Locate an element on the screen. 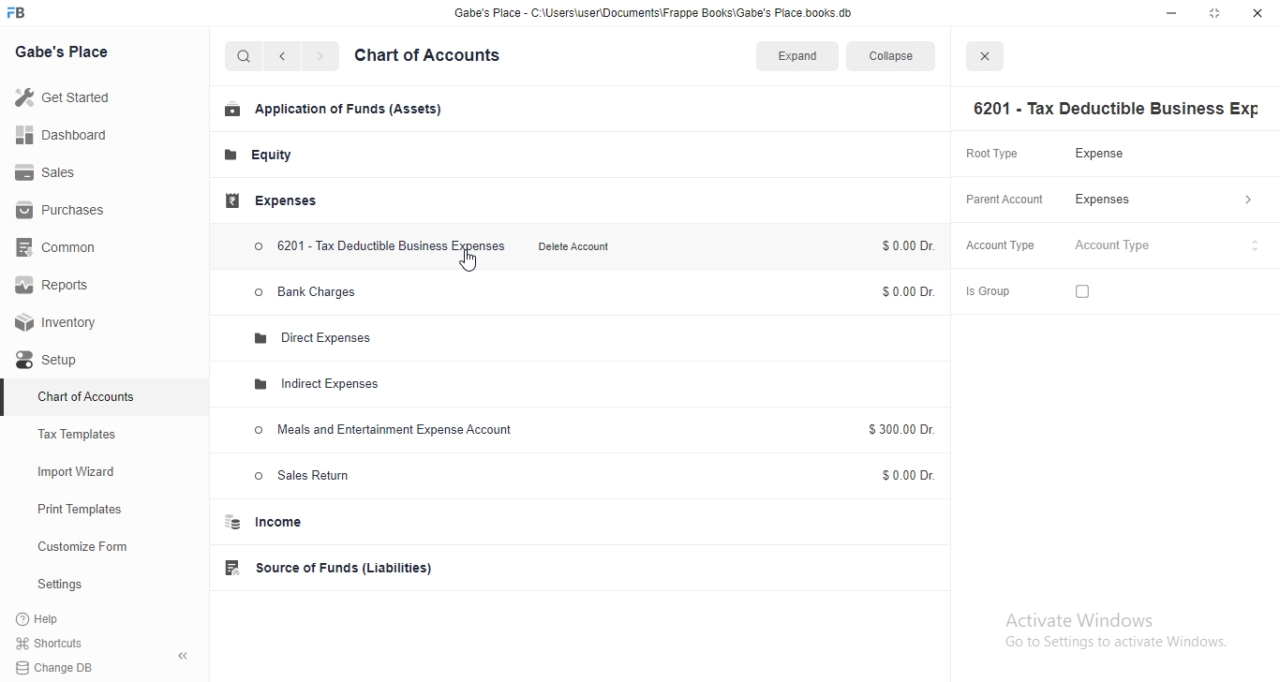 This screenshot has height=682, width=1280. restore down is located at coordinates (1216, 15).